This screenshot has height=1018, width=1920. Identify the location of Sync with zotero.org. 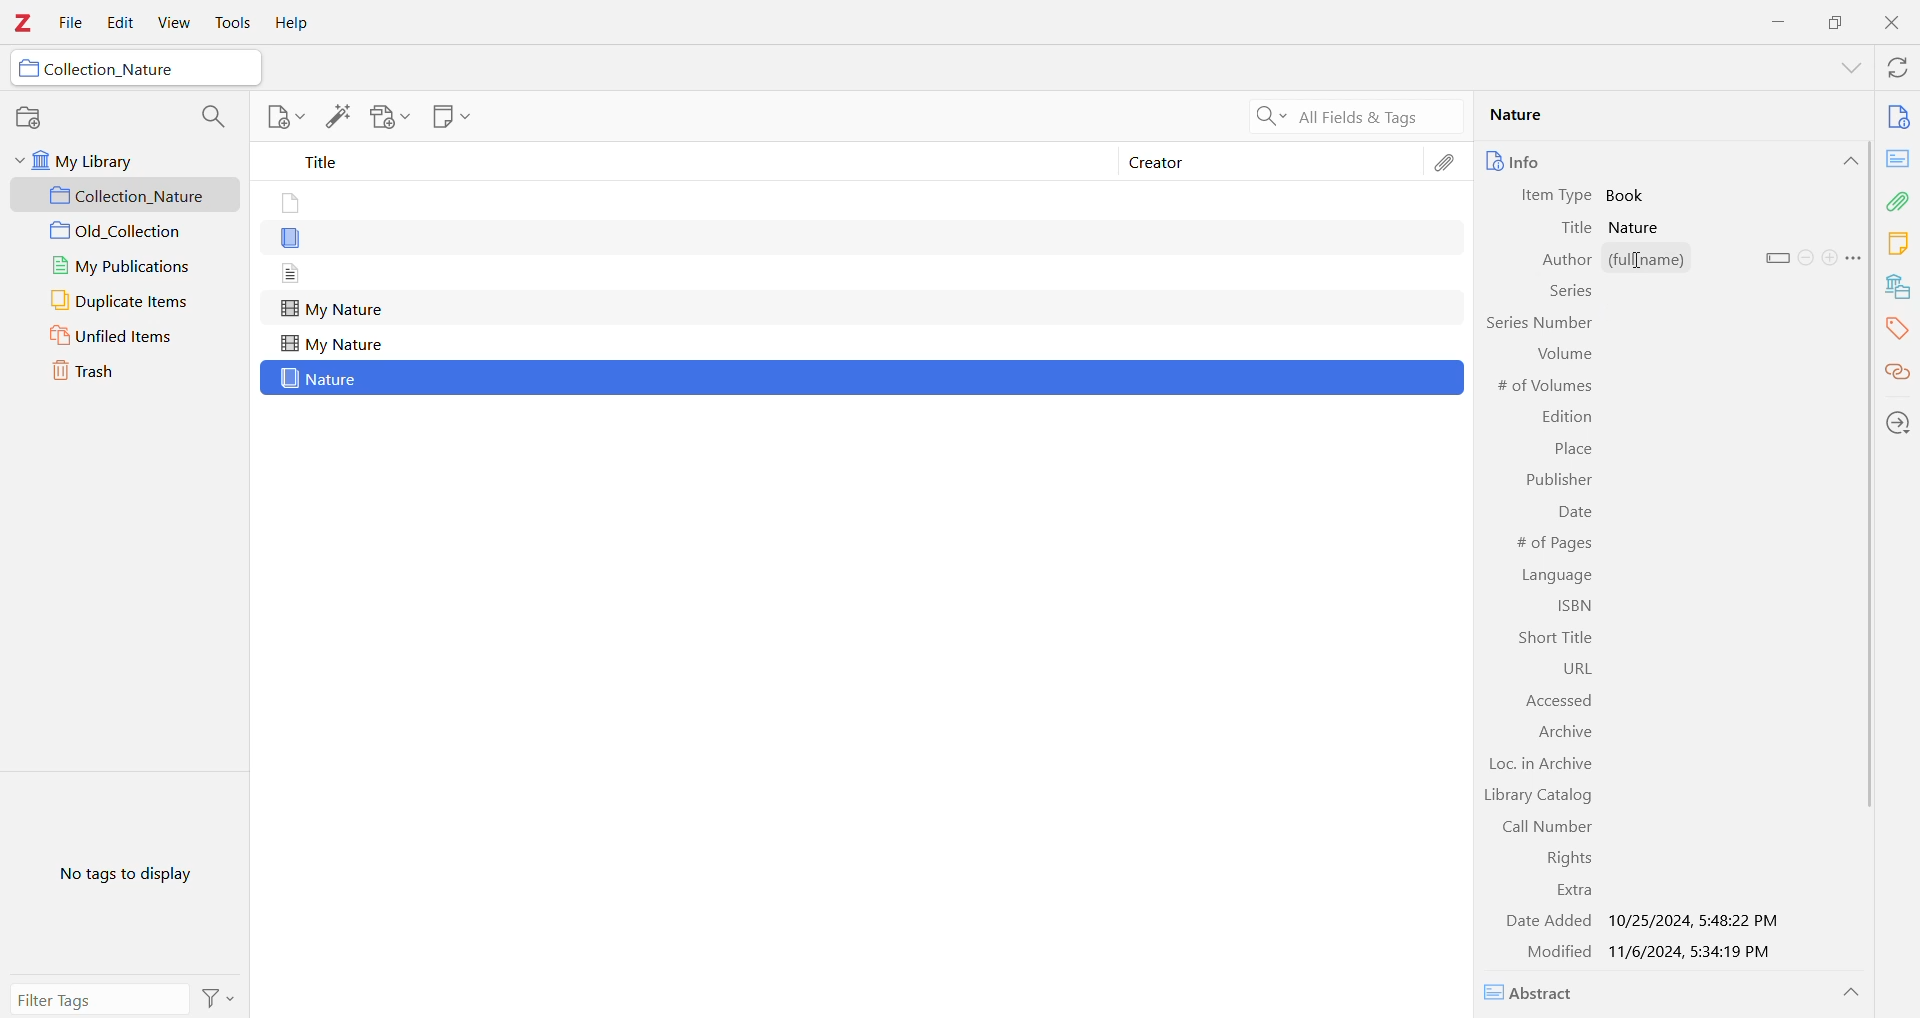
(1899, 69).